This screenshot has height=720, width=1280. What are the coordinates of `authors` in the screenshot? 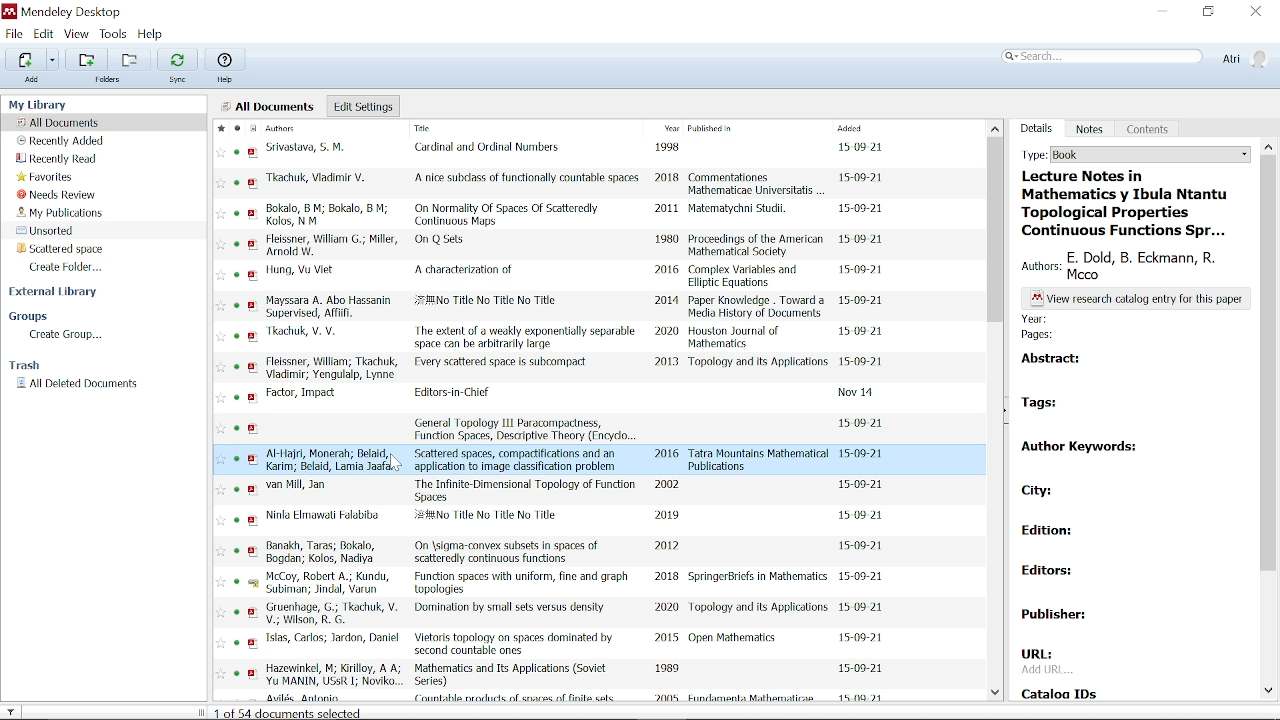 It's located at (324, 515).